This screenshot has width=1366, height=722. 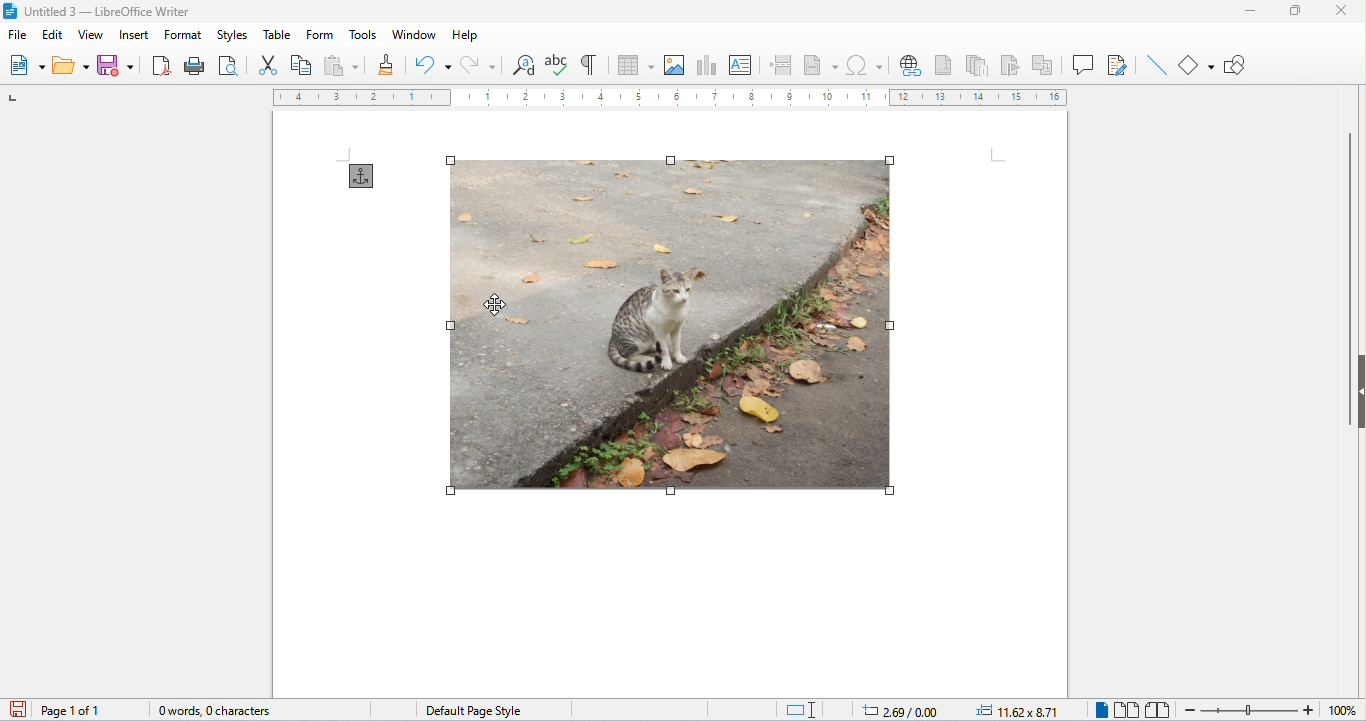 I want to click on image of cat, so click(x=669, y=326).